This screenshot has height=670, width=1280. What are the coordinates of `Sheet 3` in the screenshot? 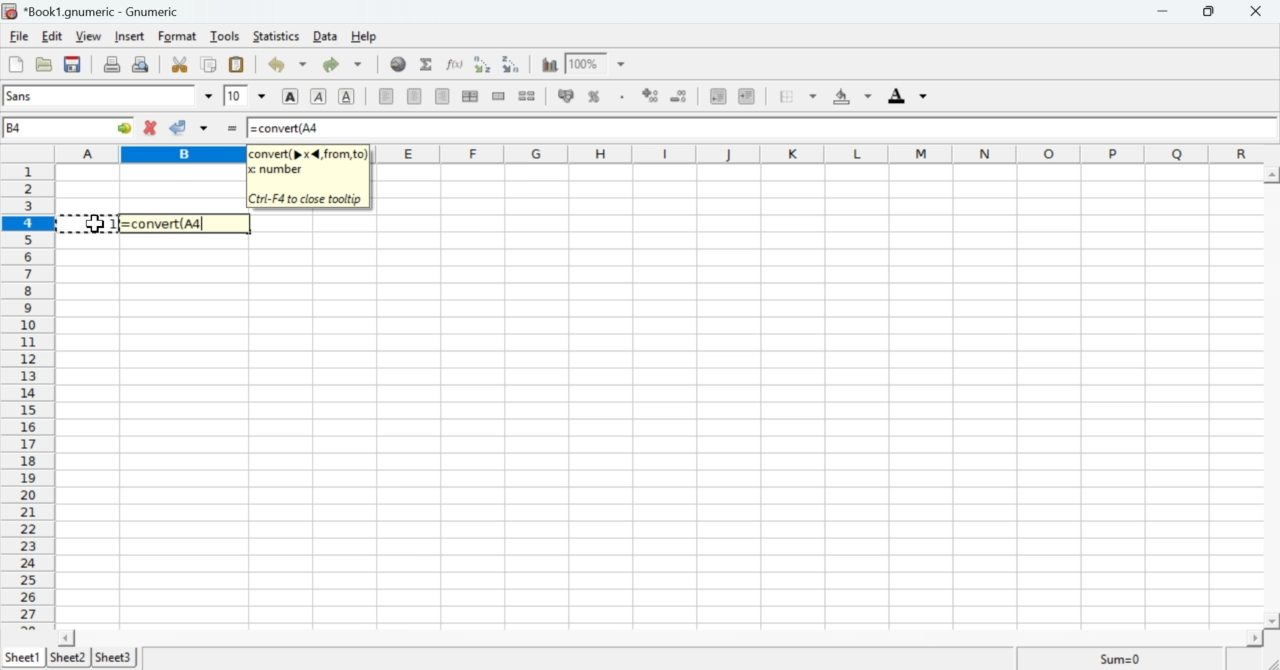 It's located at (115, 658).